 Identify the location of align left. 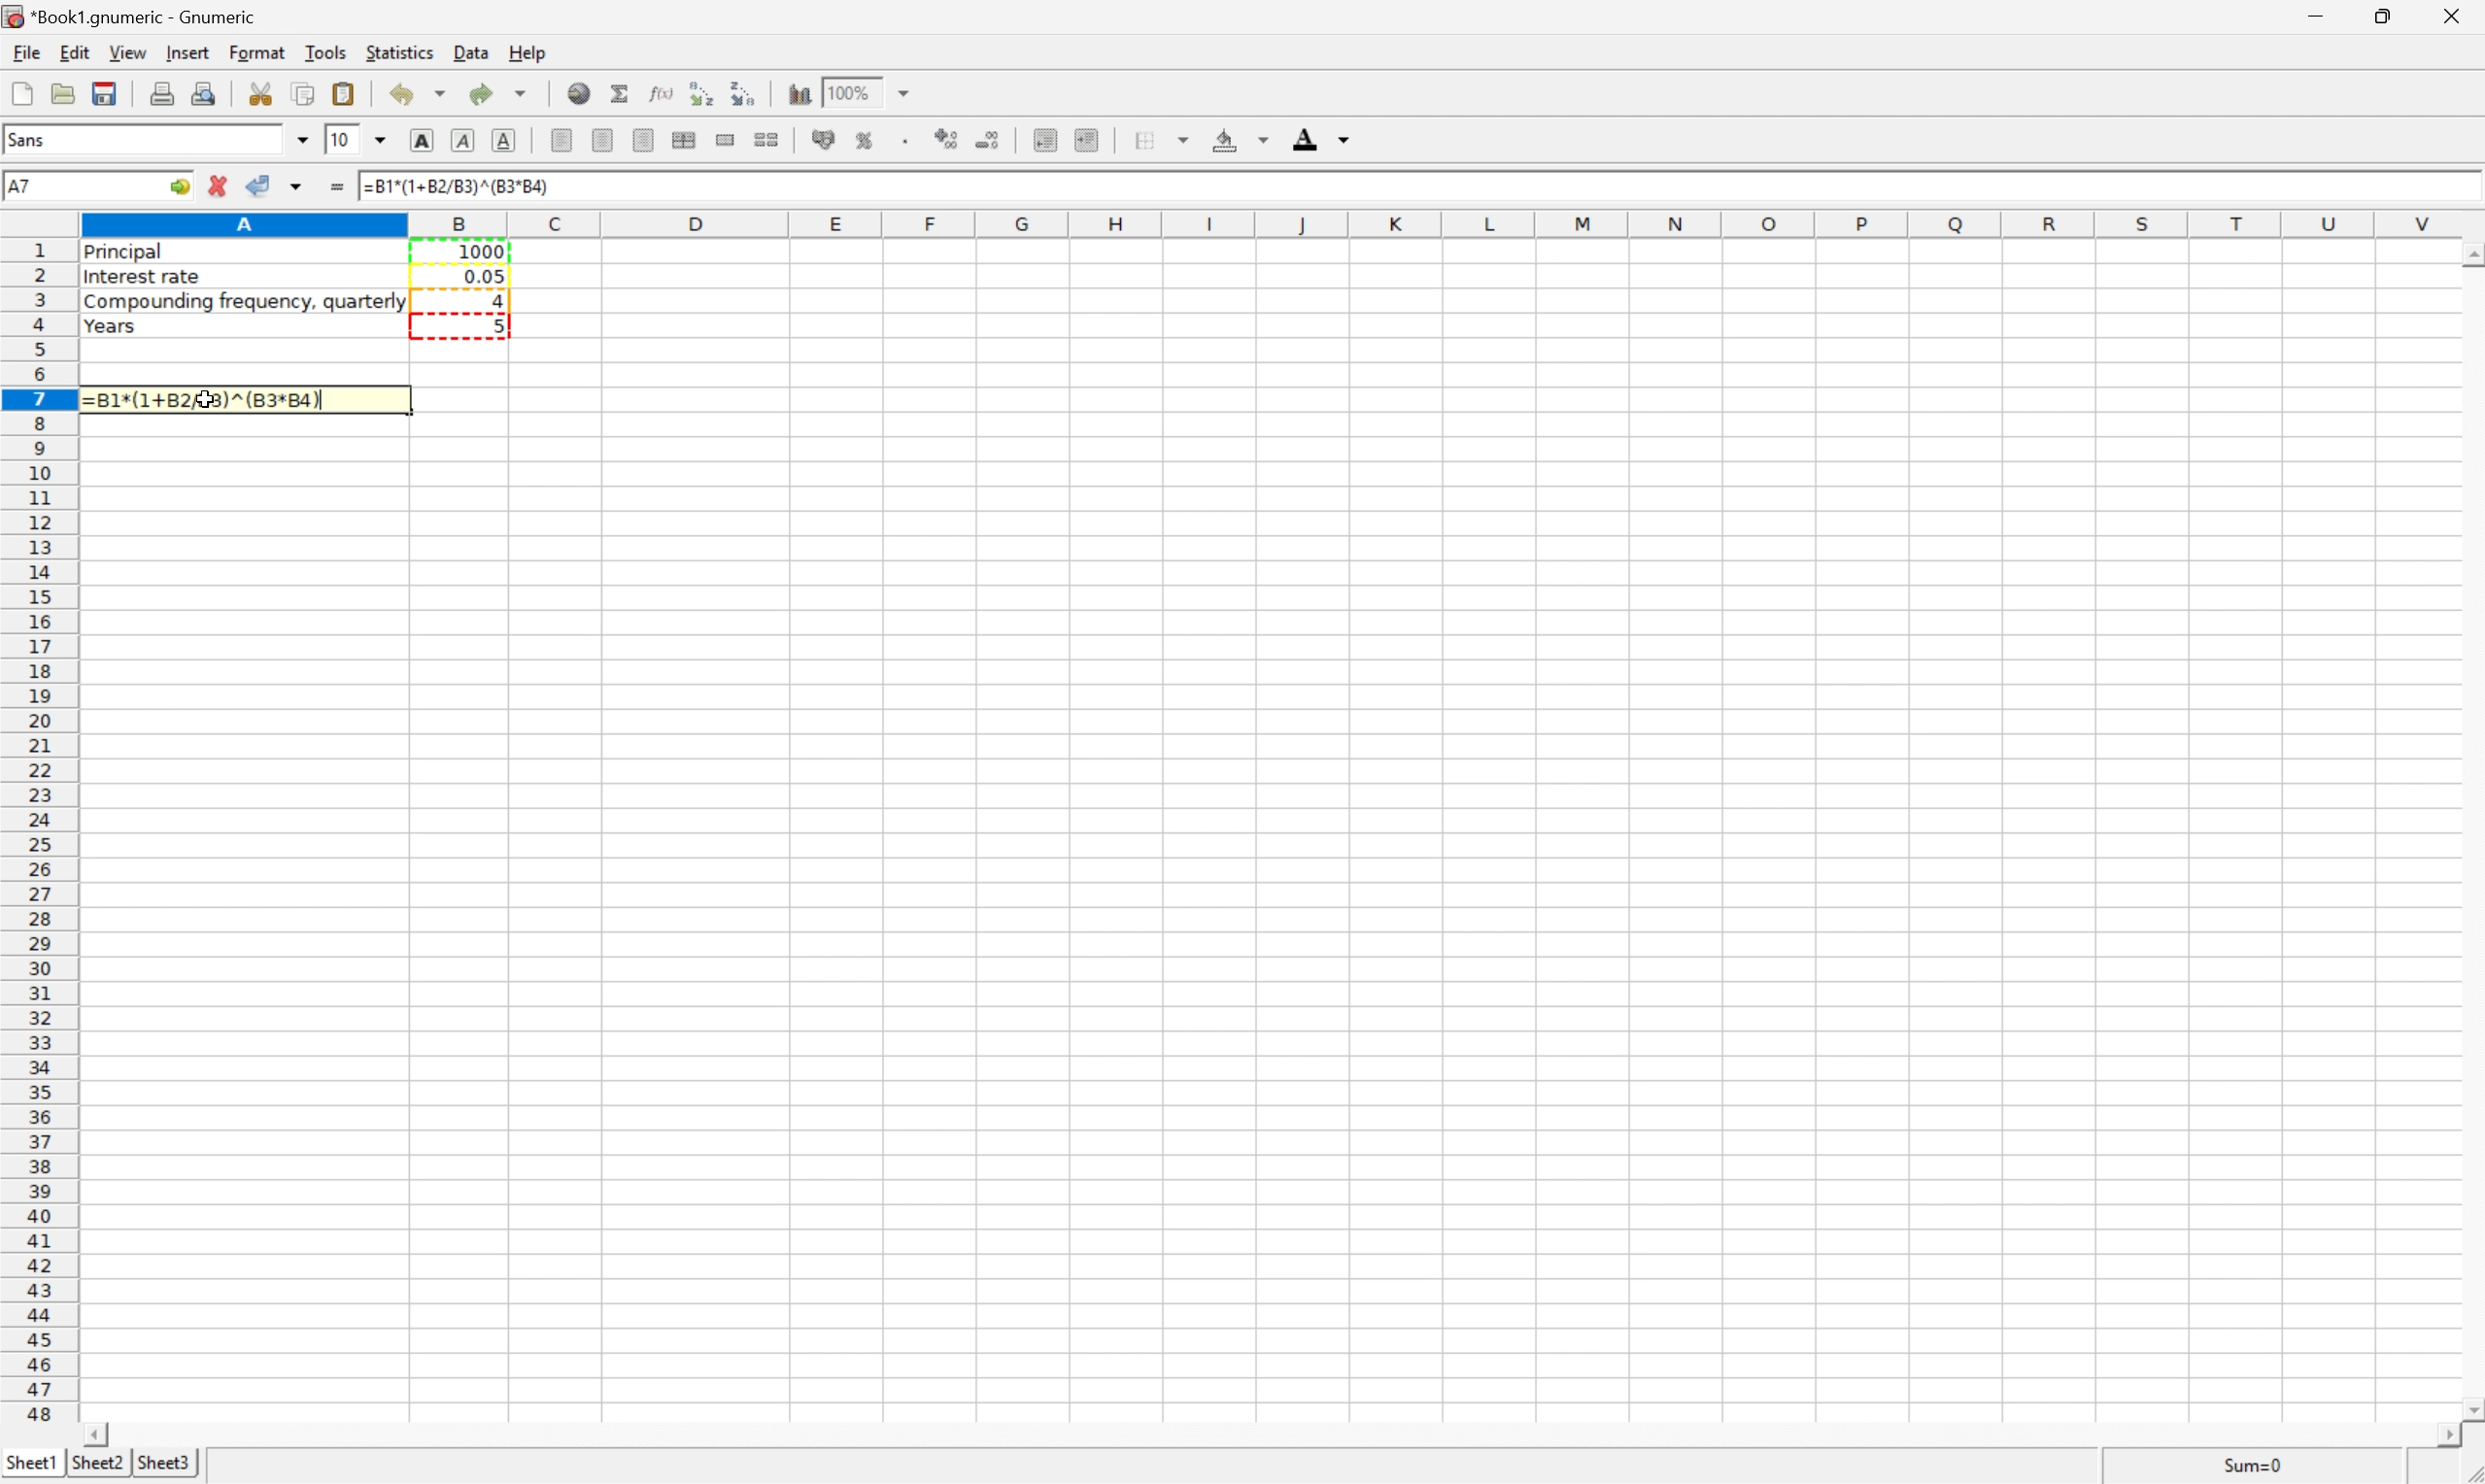
(561, 138).